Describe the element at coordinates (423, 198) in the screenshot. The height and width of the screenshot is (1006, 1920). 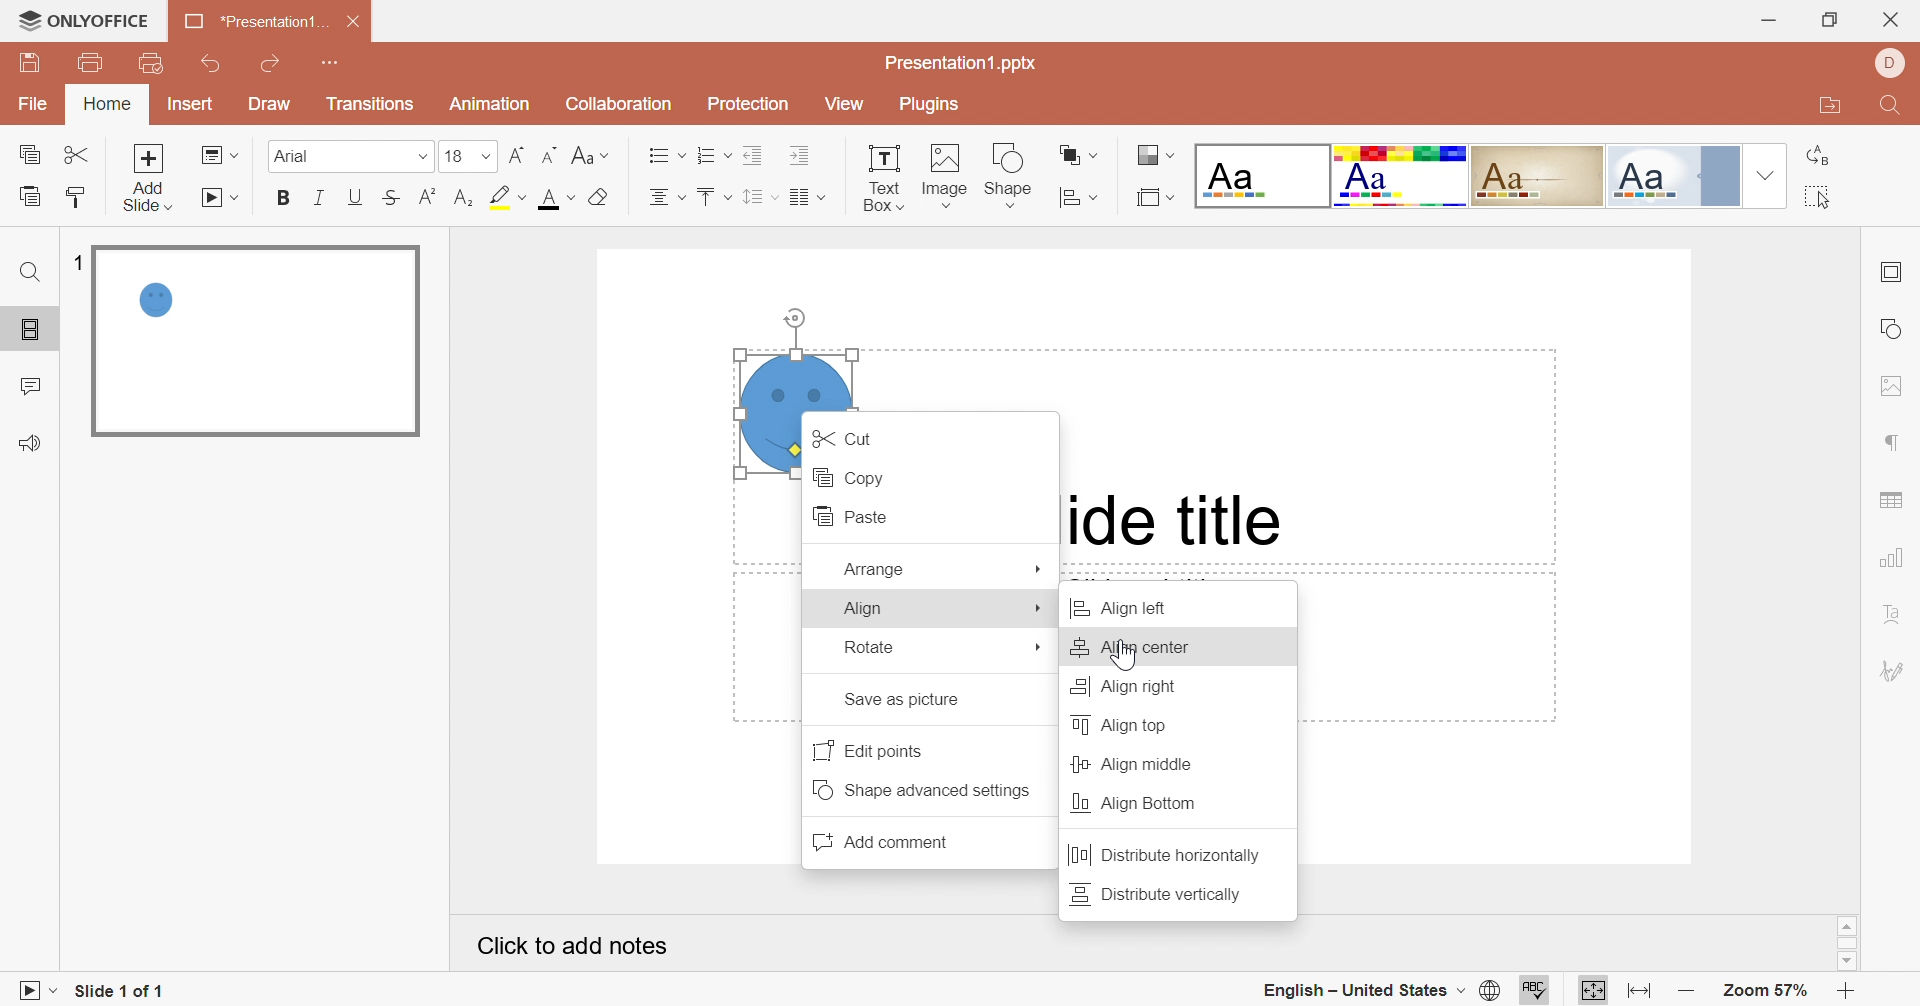
I see `Superscript` at that location.